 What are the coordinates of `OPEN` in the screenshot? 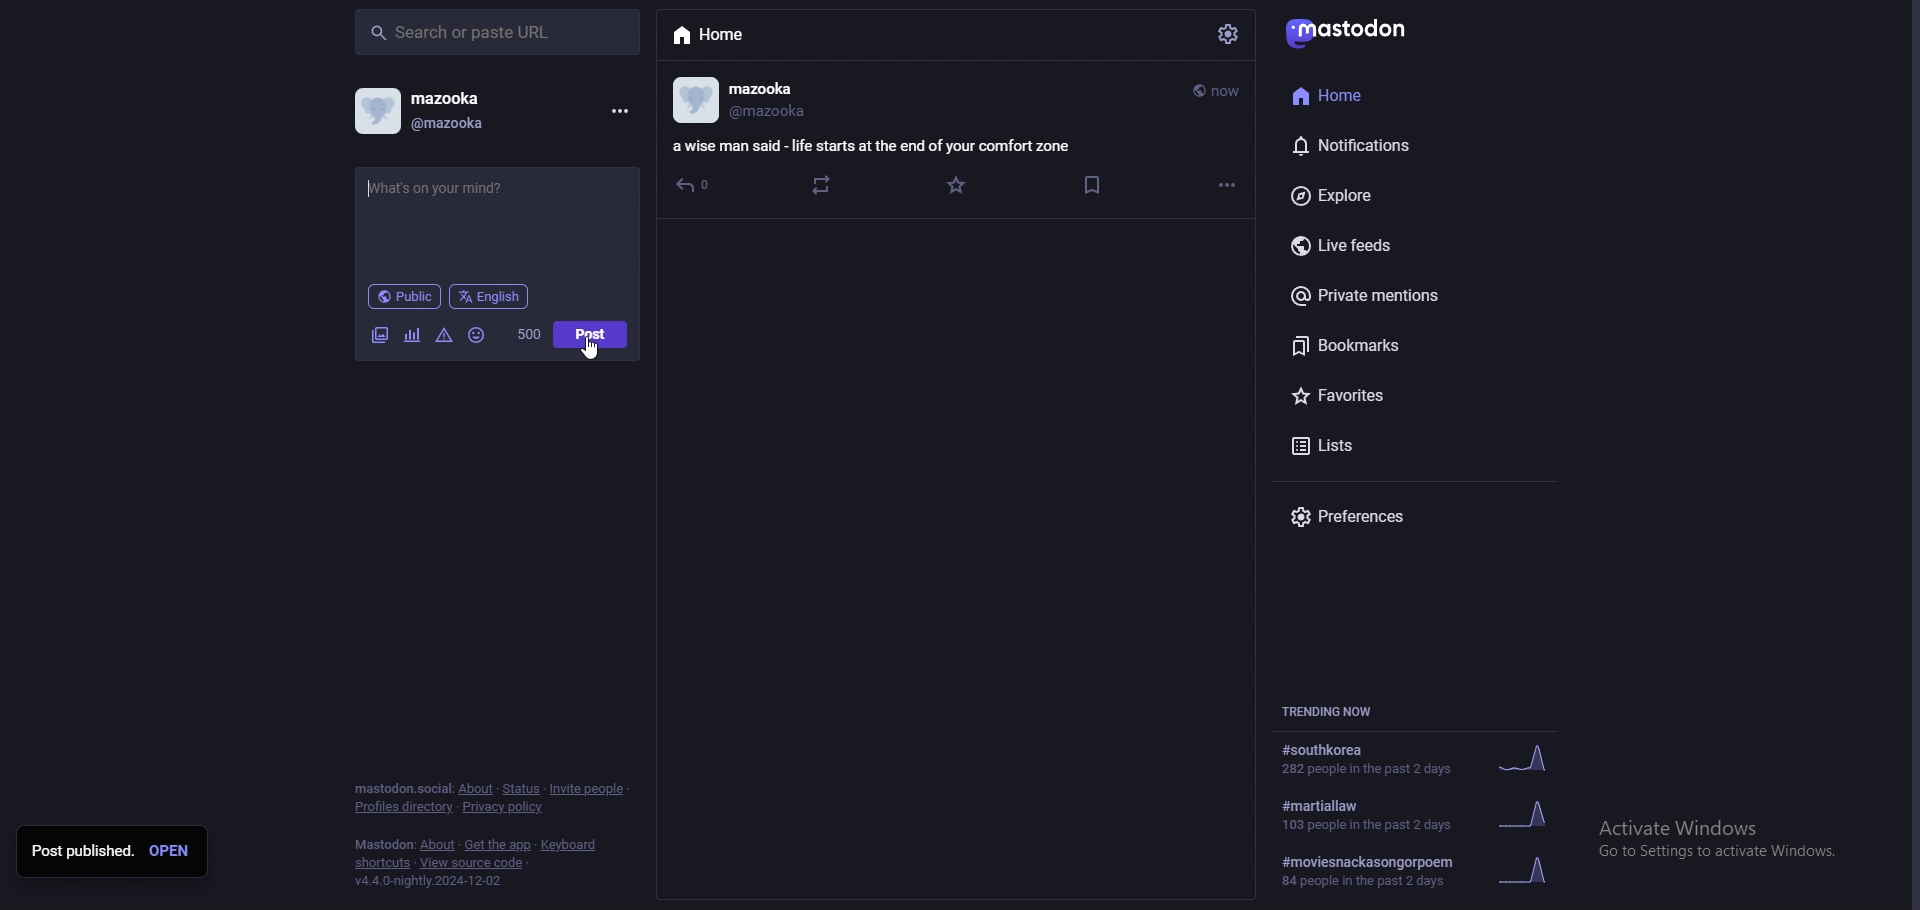 It's located at (172, 850).